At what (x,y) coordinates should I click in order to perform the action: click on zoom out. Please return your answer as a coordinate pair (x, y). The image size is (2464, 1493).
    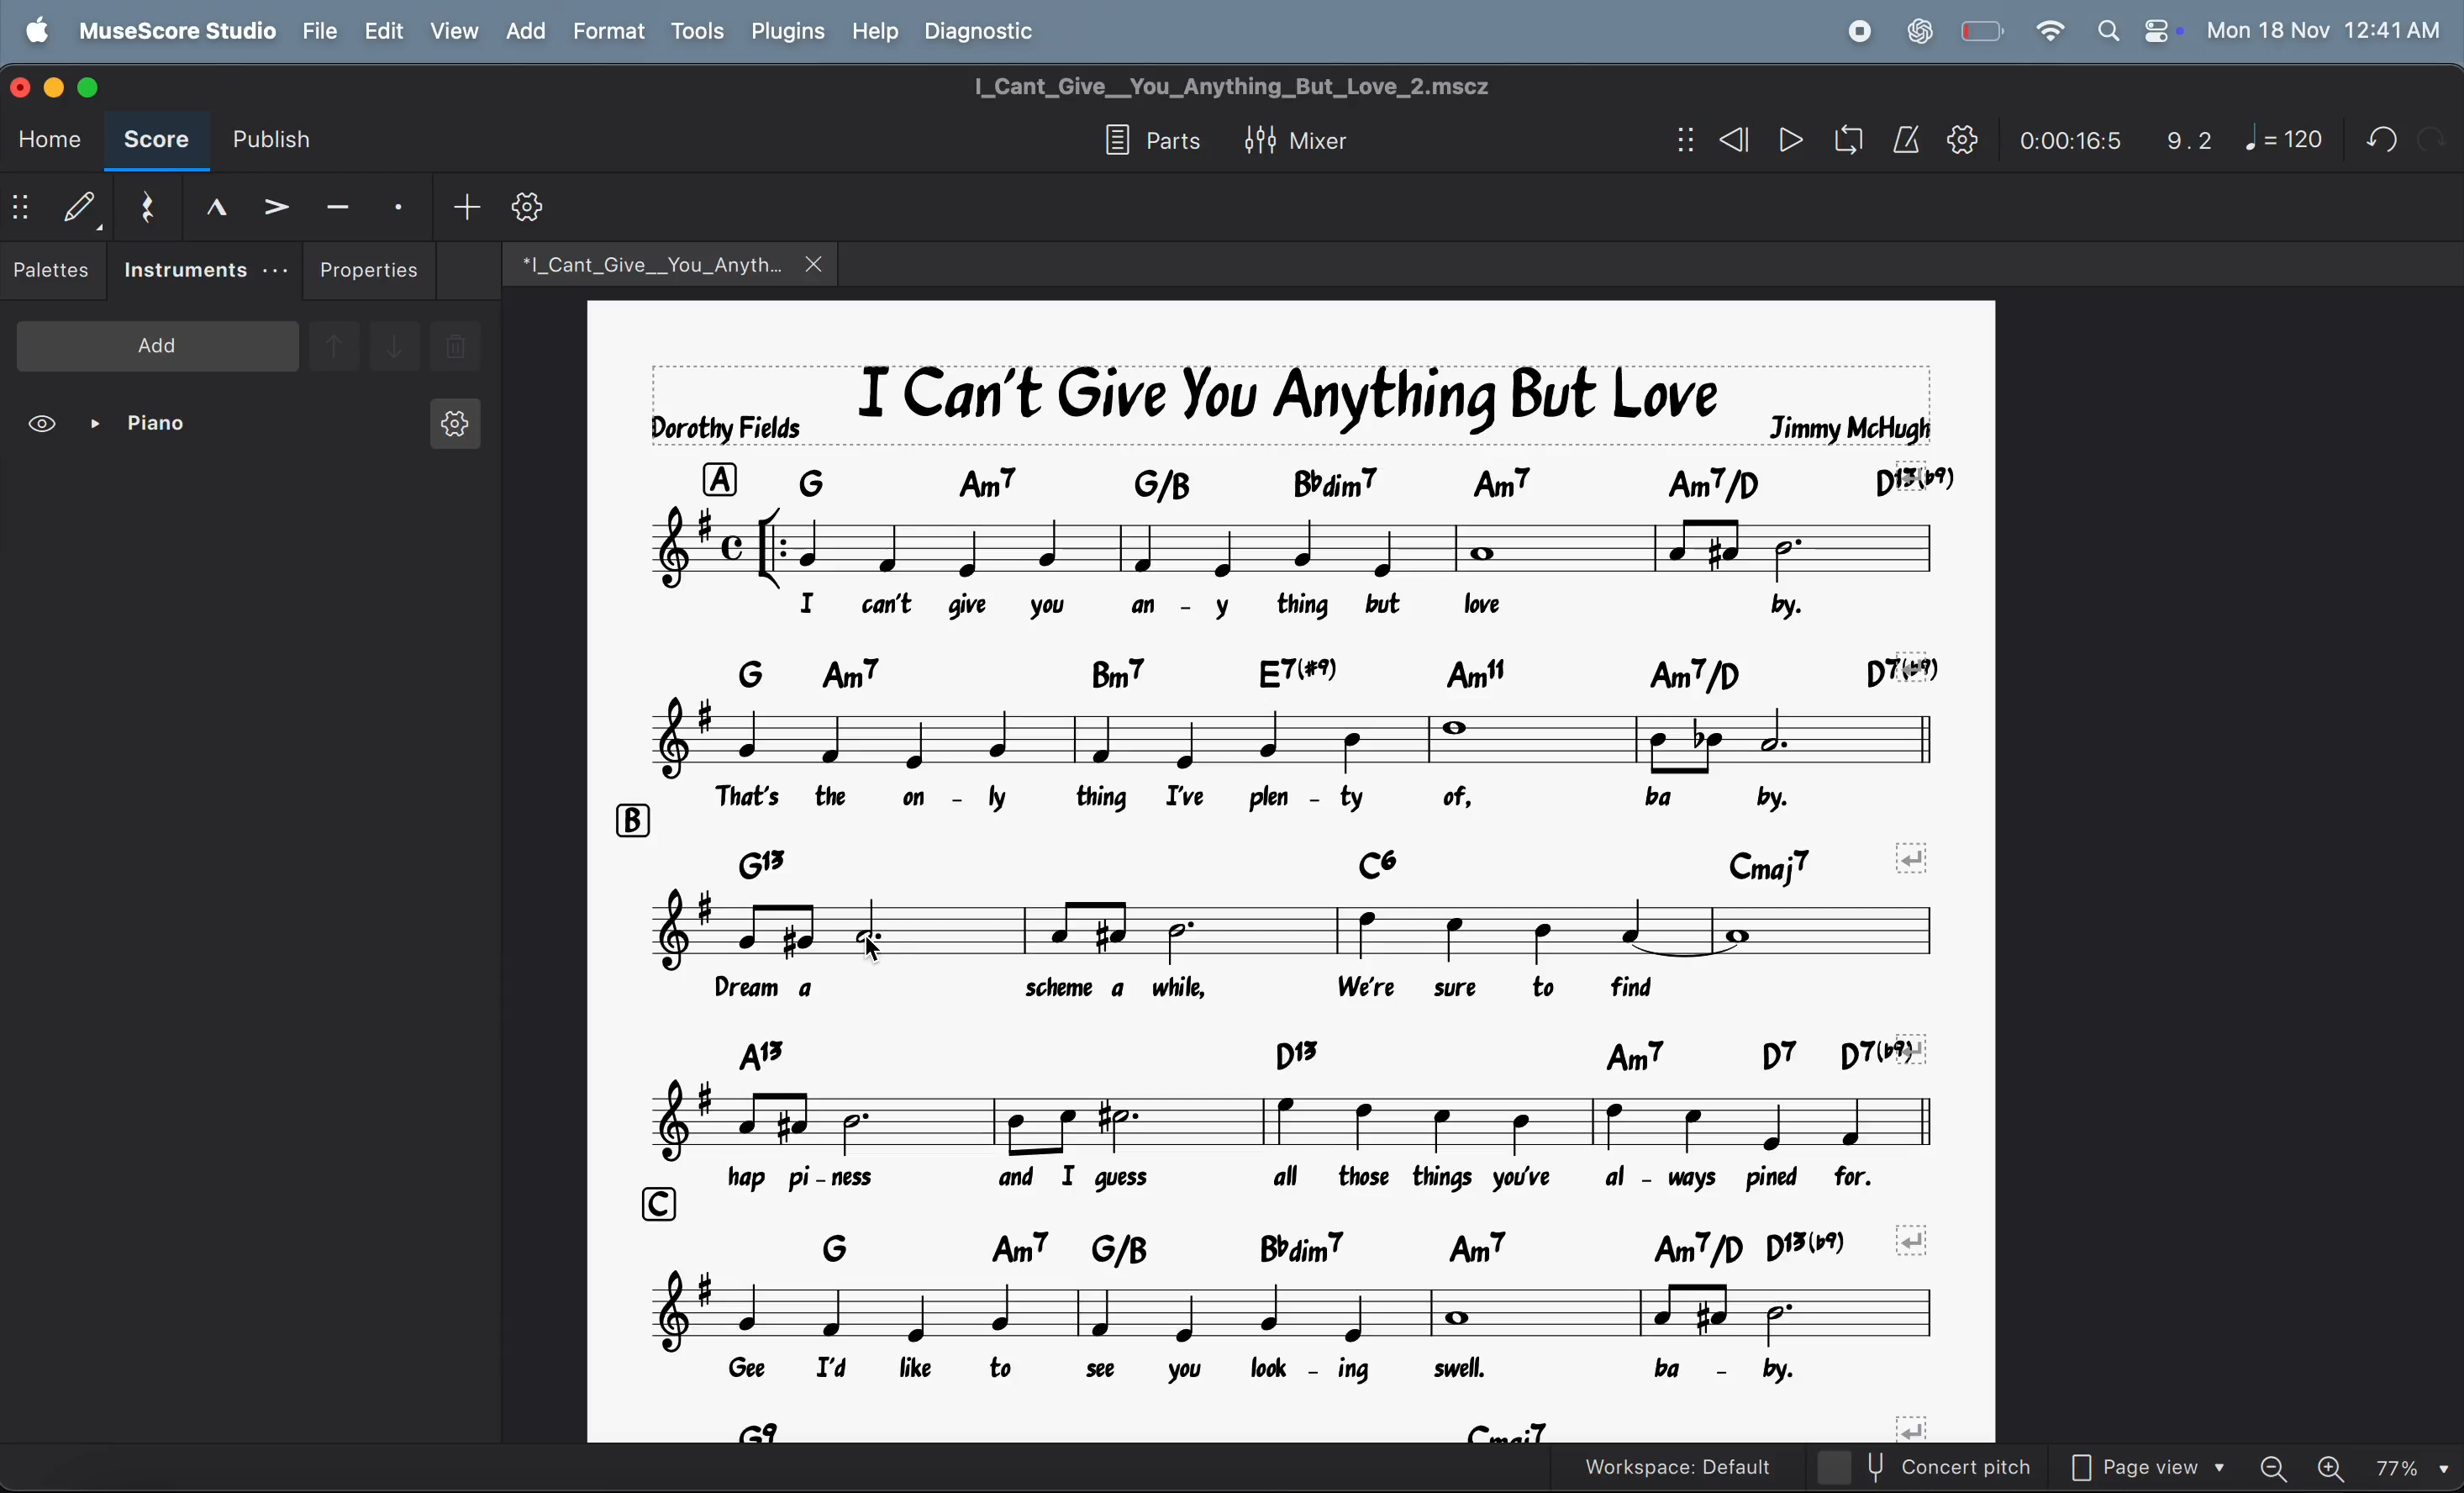
    Looking at the image, I should click on (2276, 1465).